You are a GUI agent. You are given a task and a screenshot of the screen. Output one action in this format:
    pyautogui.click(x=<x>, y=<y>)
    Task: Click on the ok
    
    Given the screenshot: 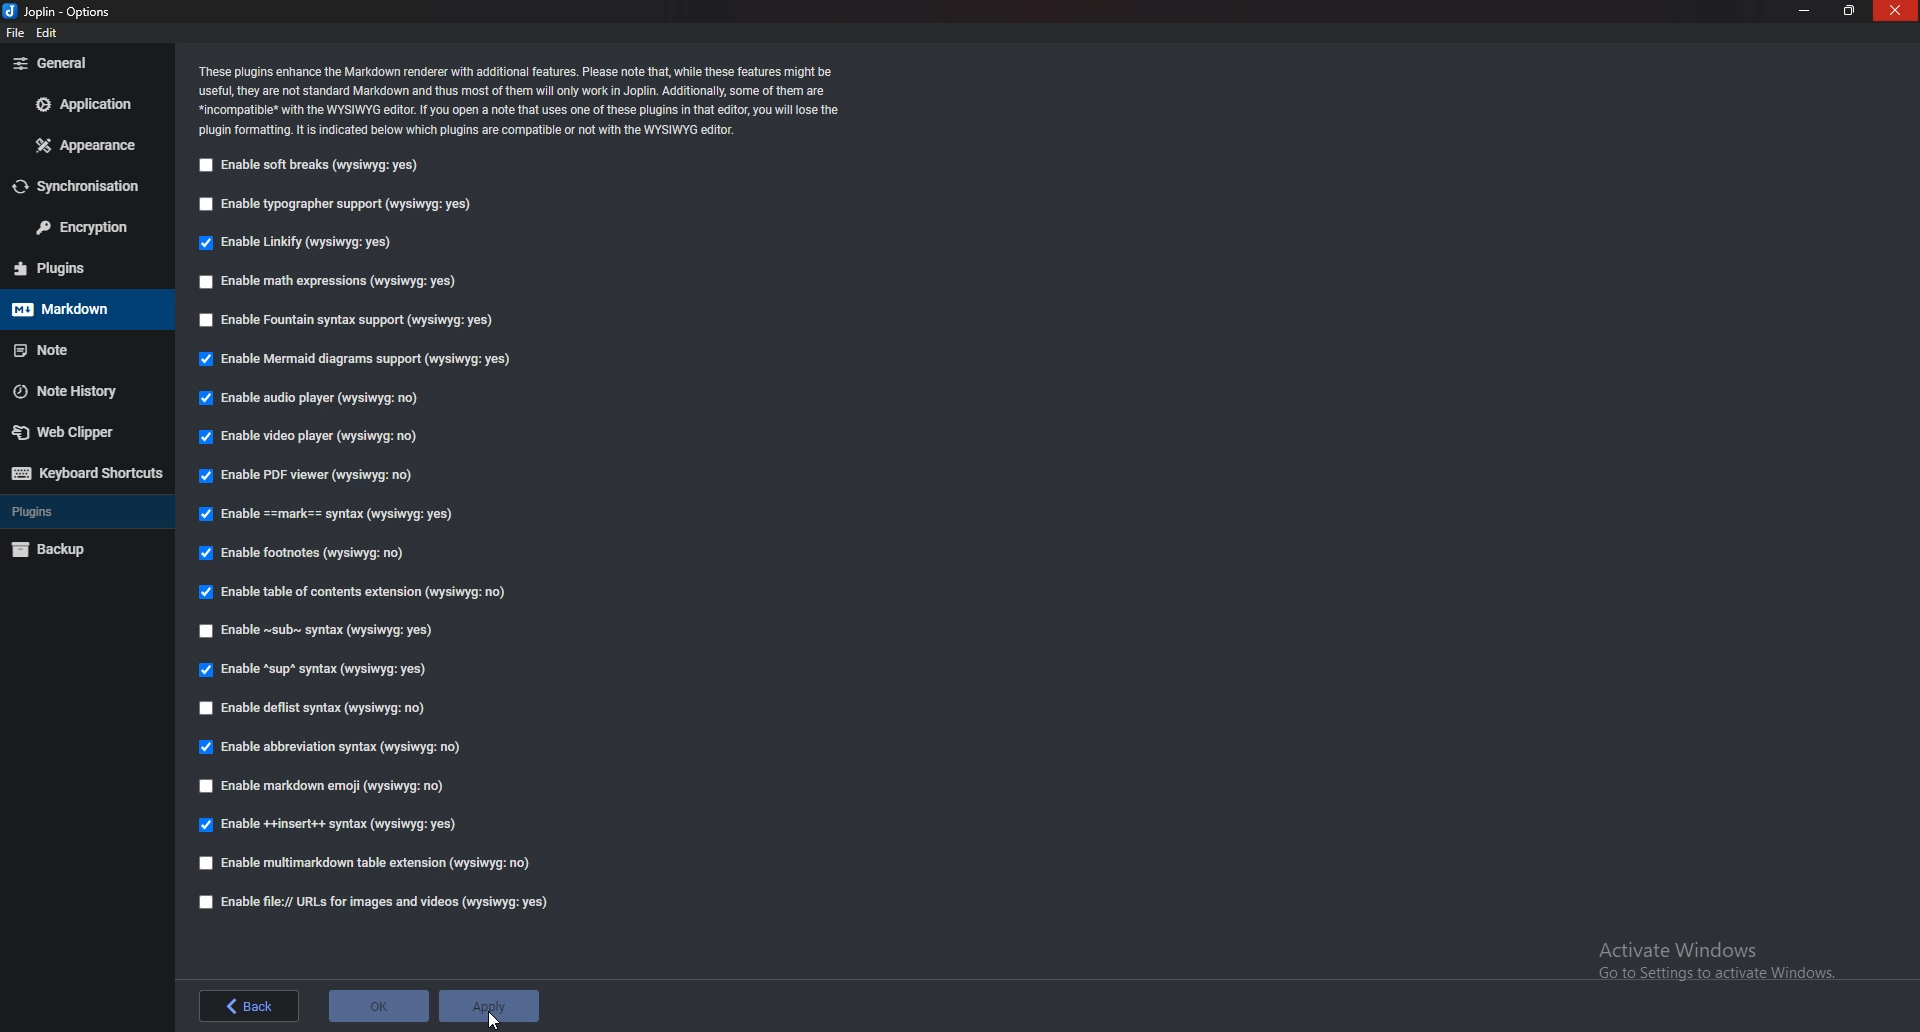 What is the action you would take?
    pyautogui.click(x=380, y=1005)
    